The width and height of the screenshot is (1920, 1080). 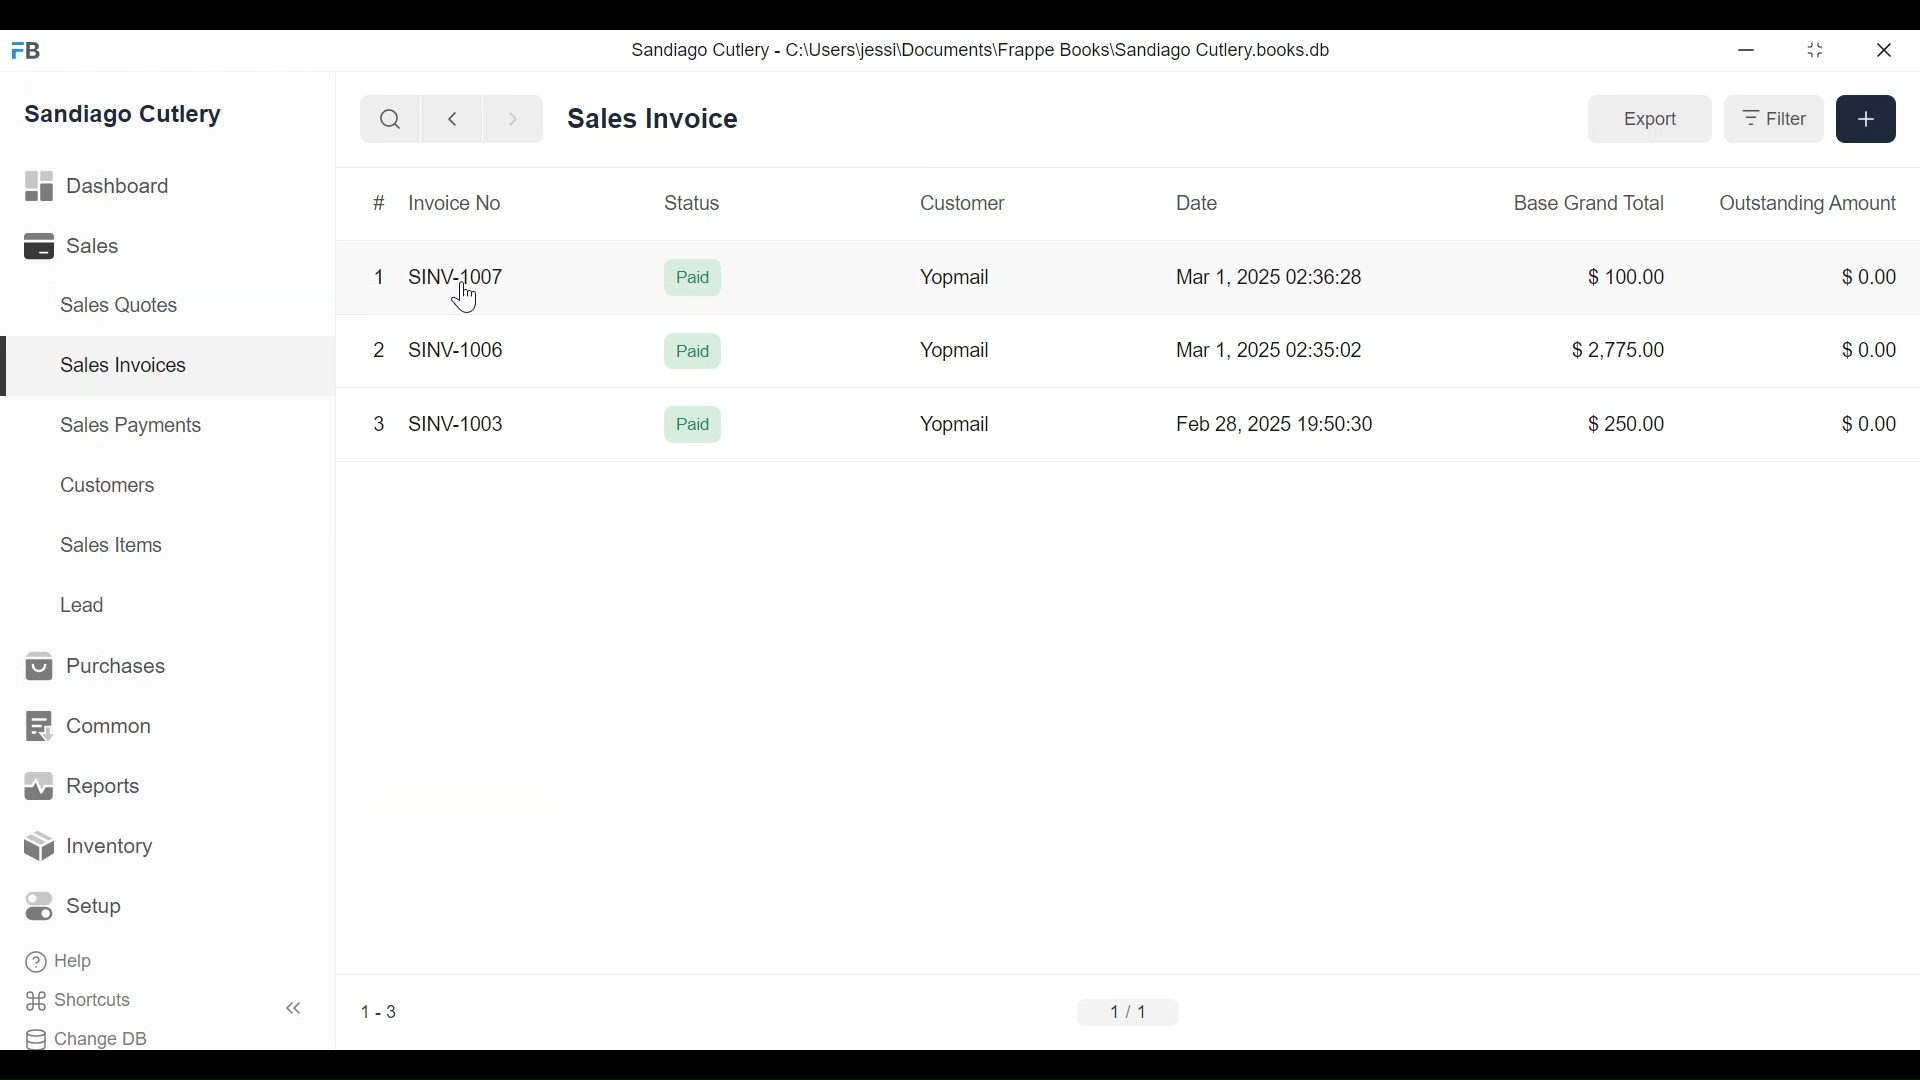 What do you see at coordinates (96, 665) in the screenshot?
I see `Purchases` at bounding box center [96, 665].